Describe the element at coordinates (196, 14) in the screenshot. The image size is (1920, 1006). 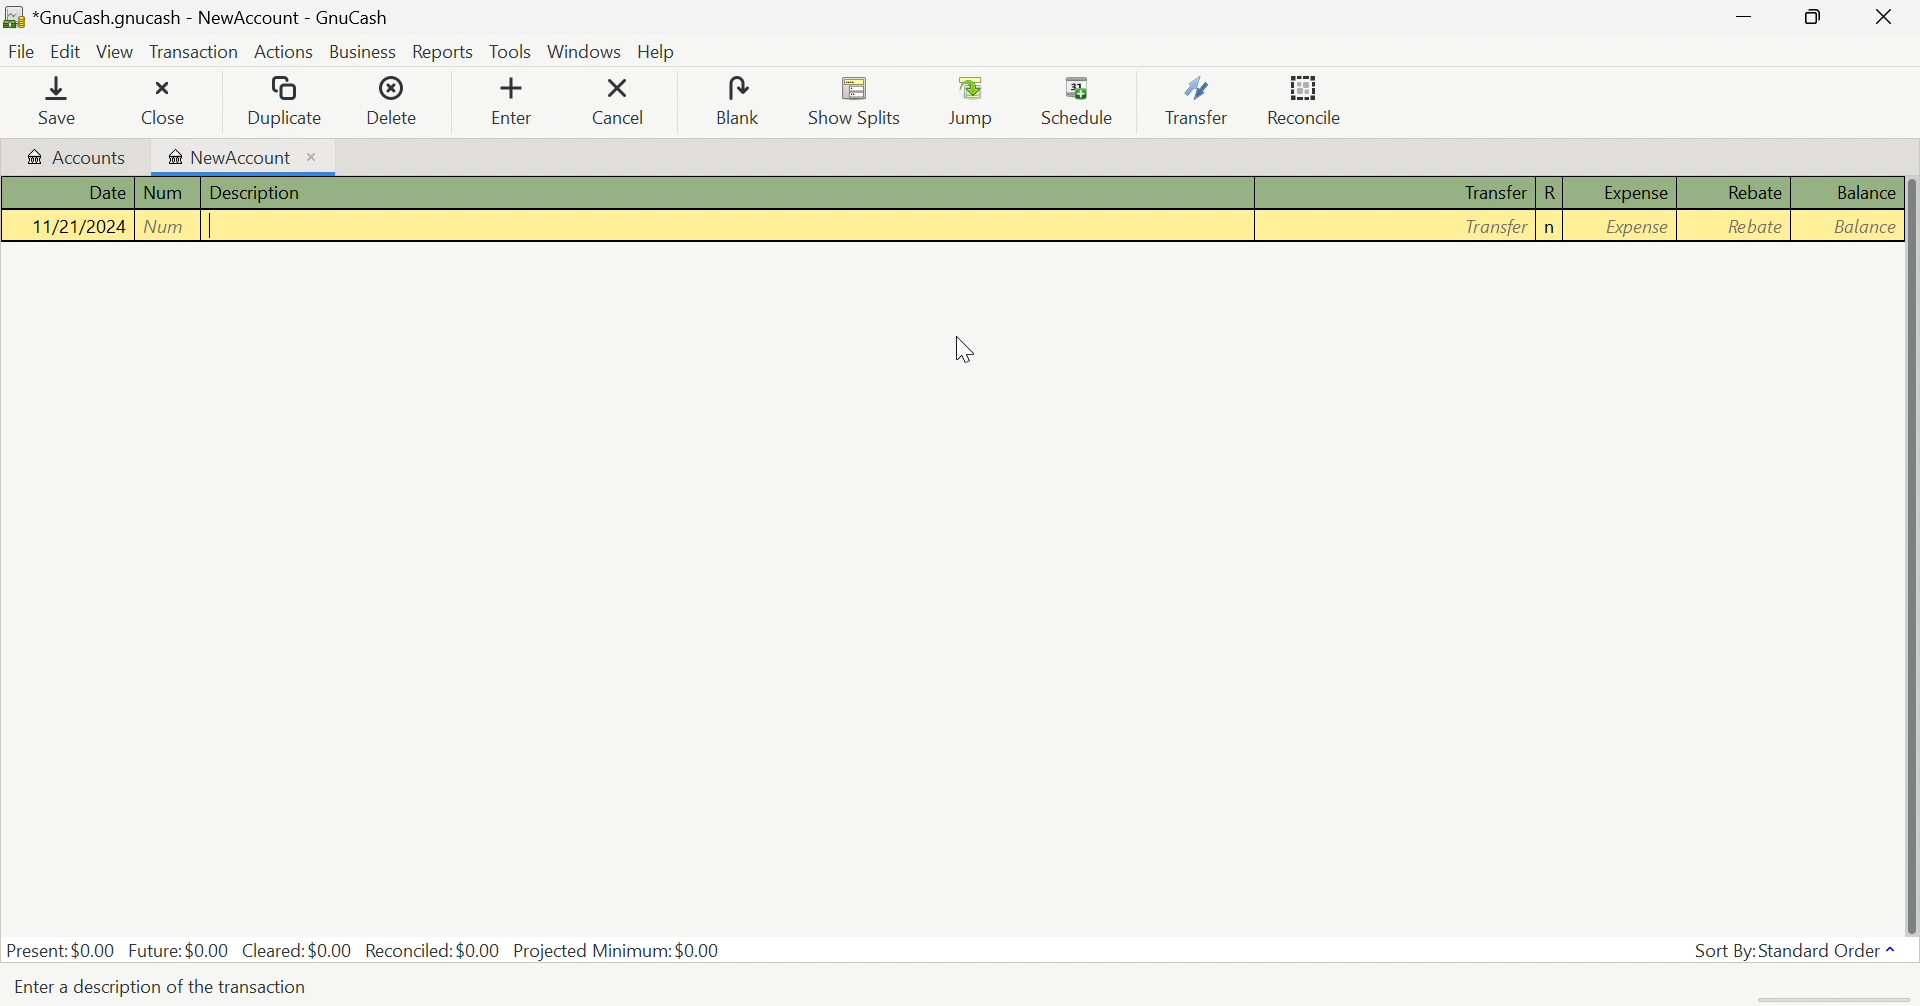
I see `*GnuCash.gnucash - NewAccount - GnuCash` at that location.